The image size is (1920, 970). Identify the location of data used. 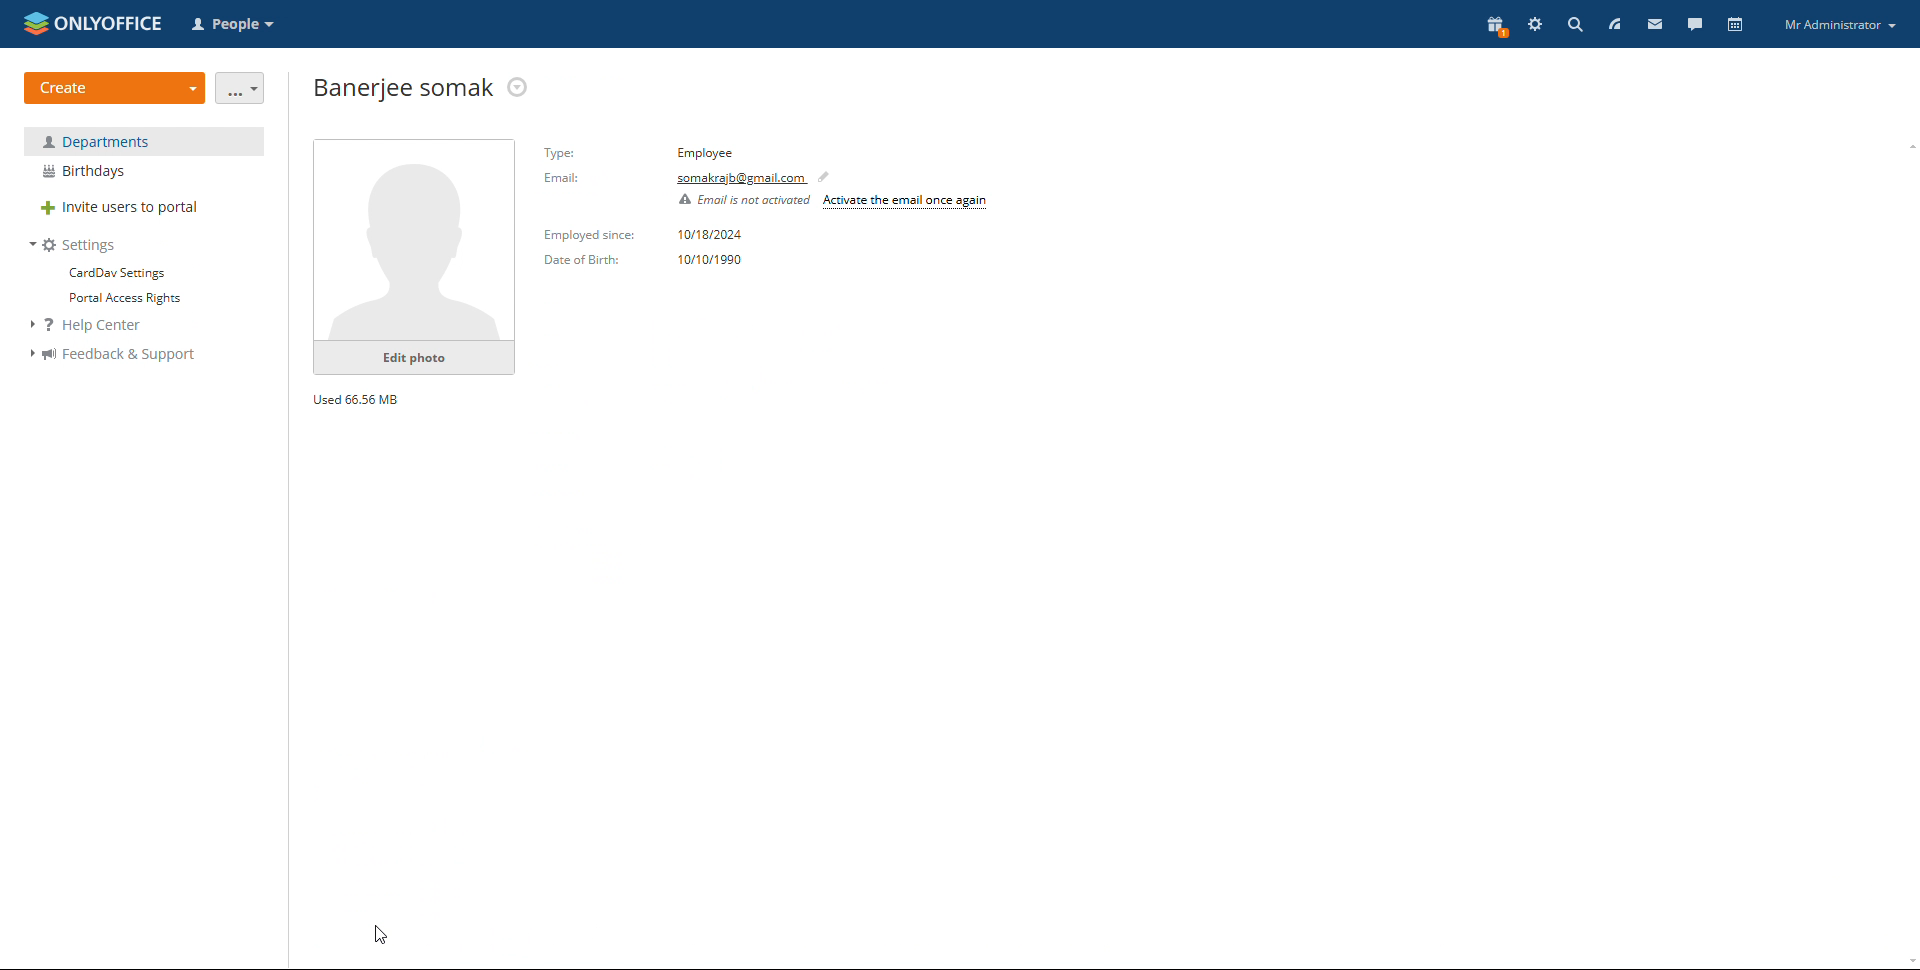
(357, 398).